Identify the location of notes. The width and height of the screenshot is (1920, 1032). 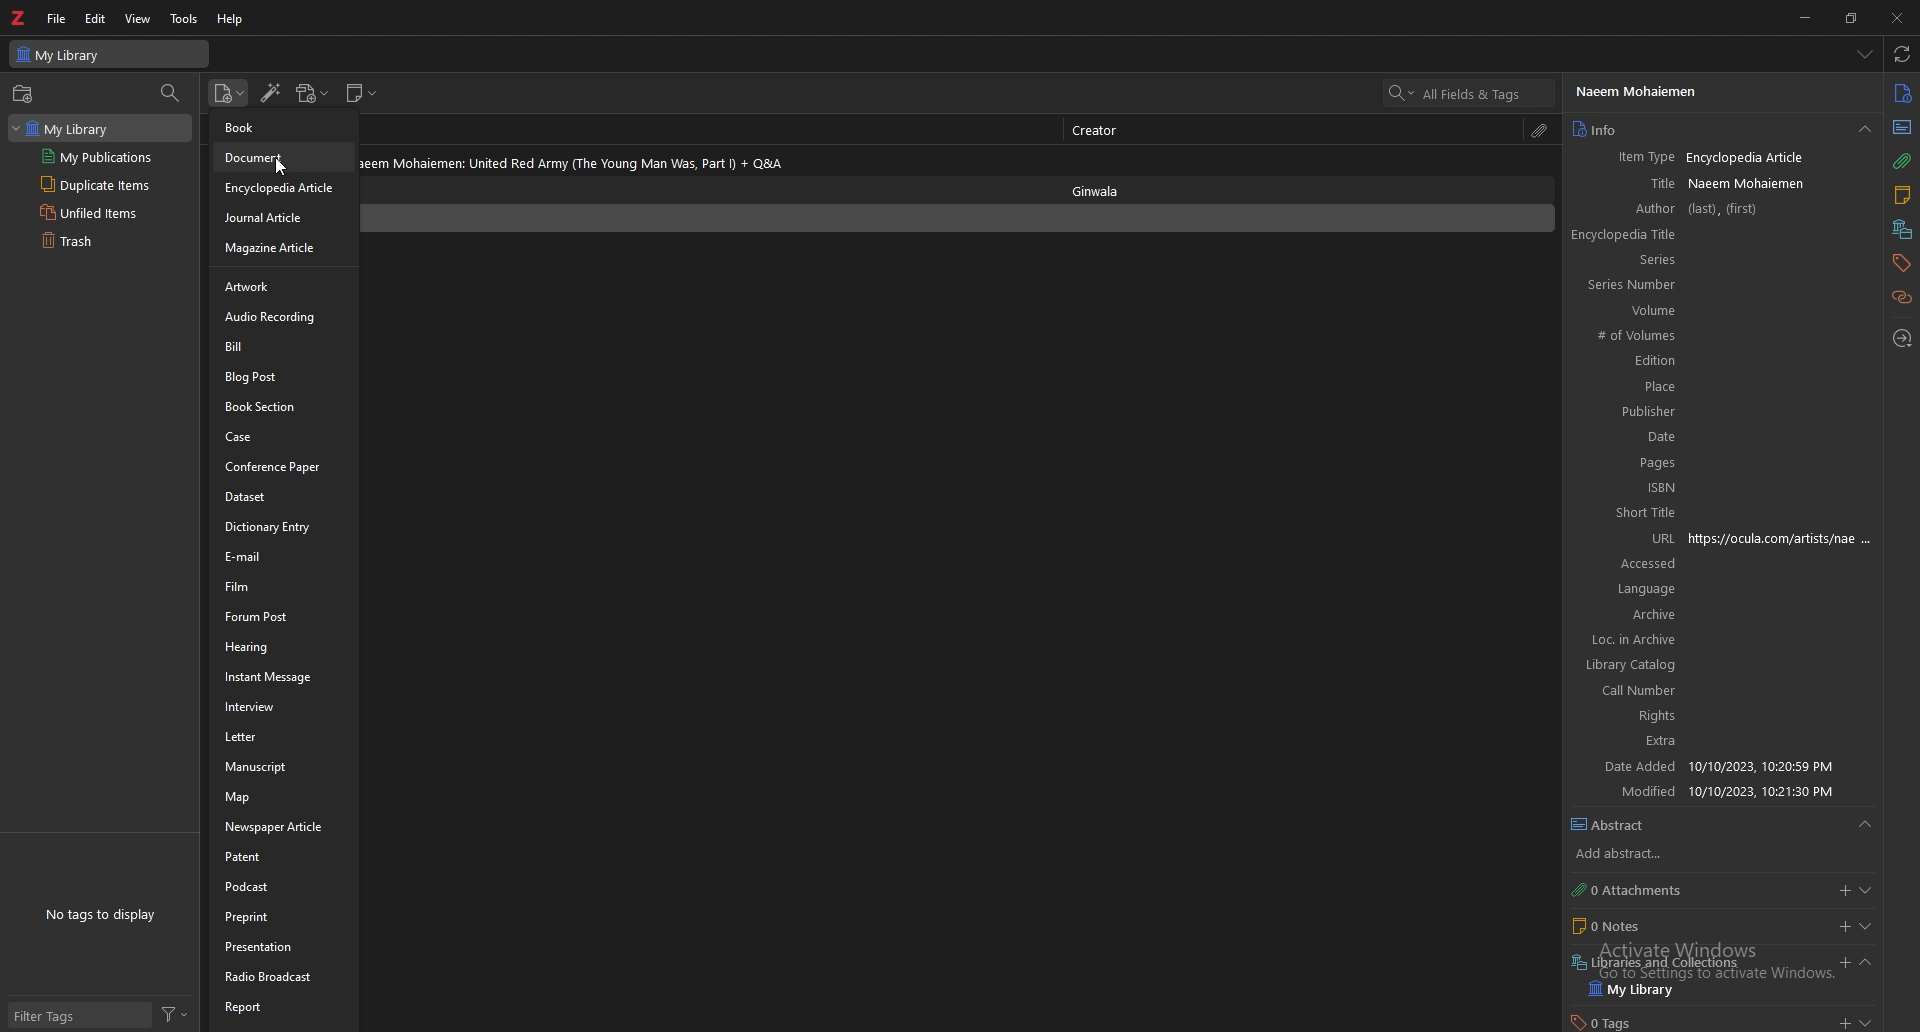
(1902, 196).